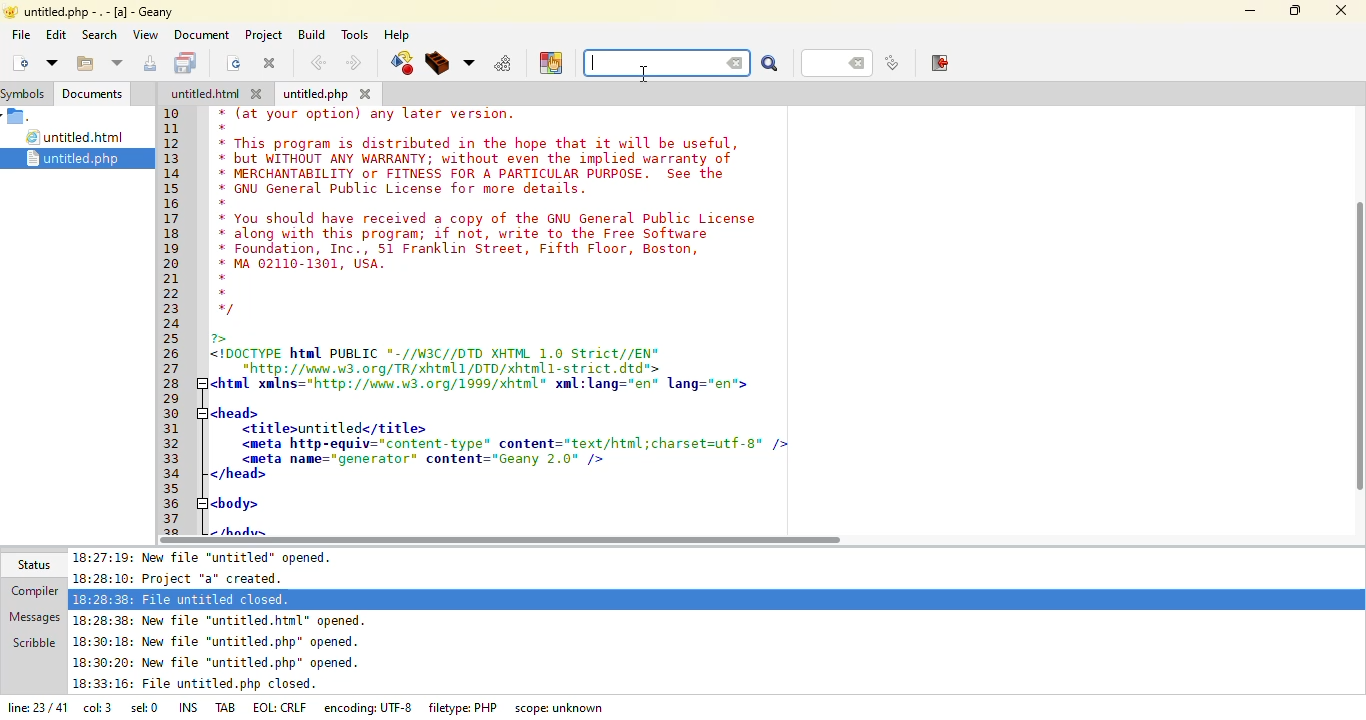 The height and width of the screenshot is (720, 1366). What do you see at coordinates (172, 113) in the screenshot?
I see `10` at bounding box center [172, 113].